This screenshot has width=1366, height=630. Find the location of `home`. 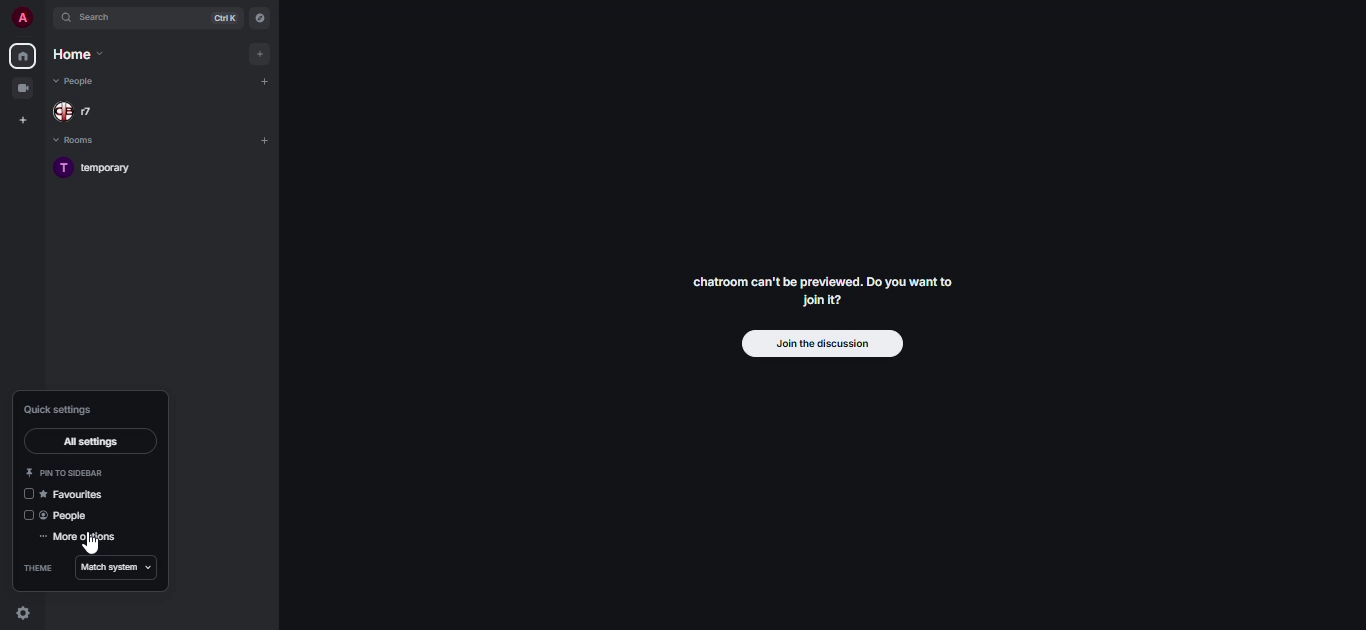

home is located at coordinates (21, 56).